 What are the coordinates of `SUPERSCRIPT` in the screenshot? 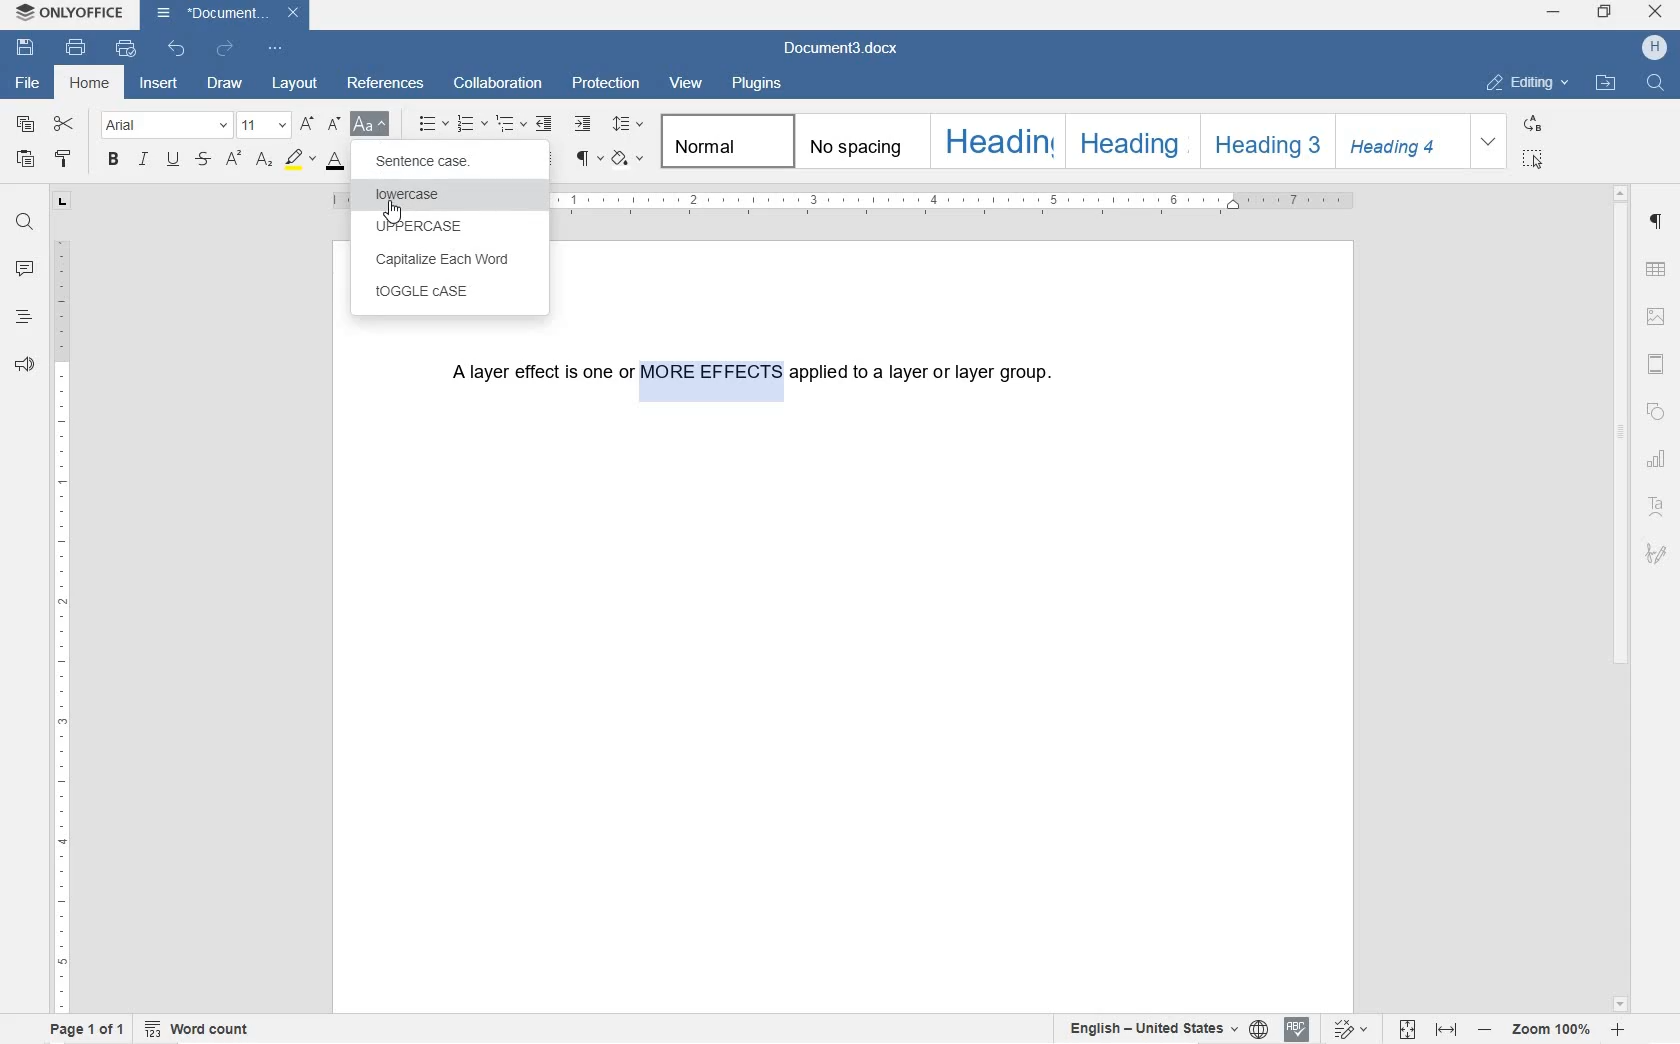 It's located at (233, 159).